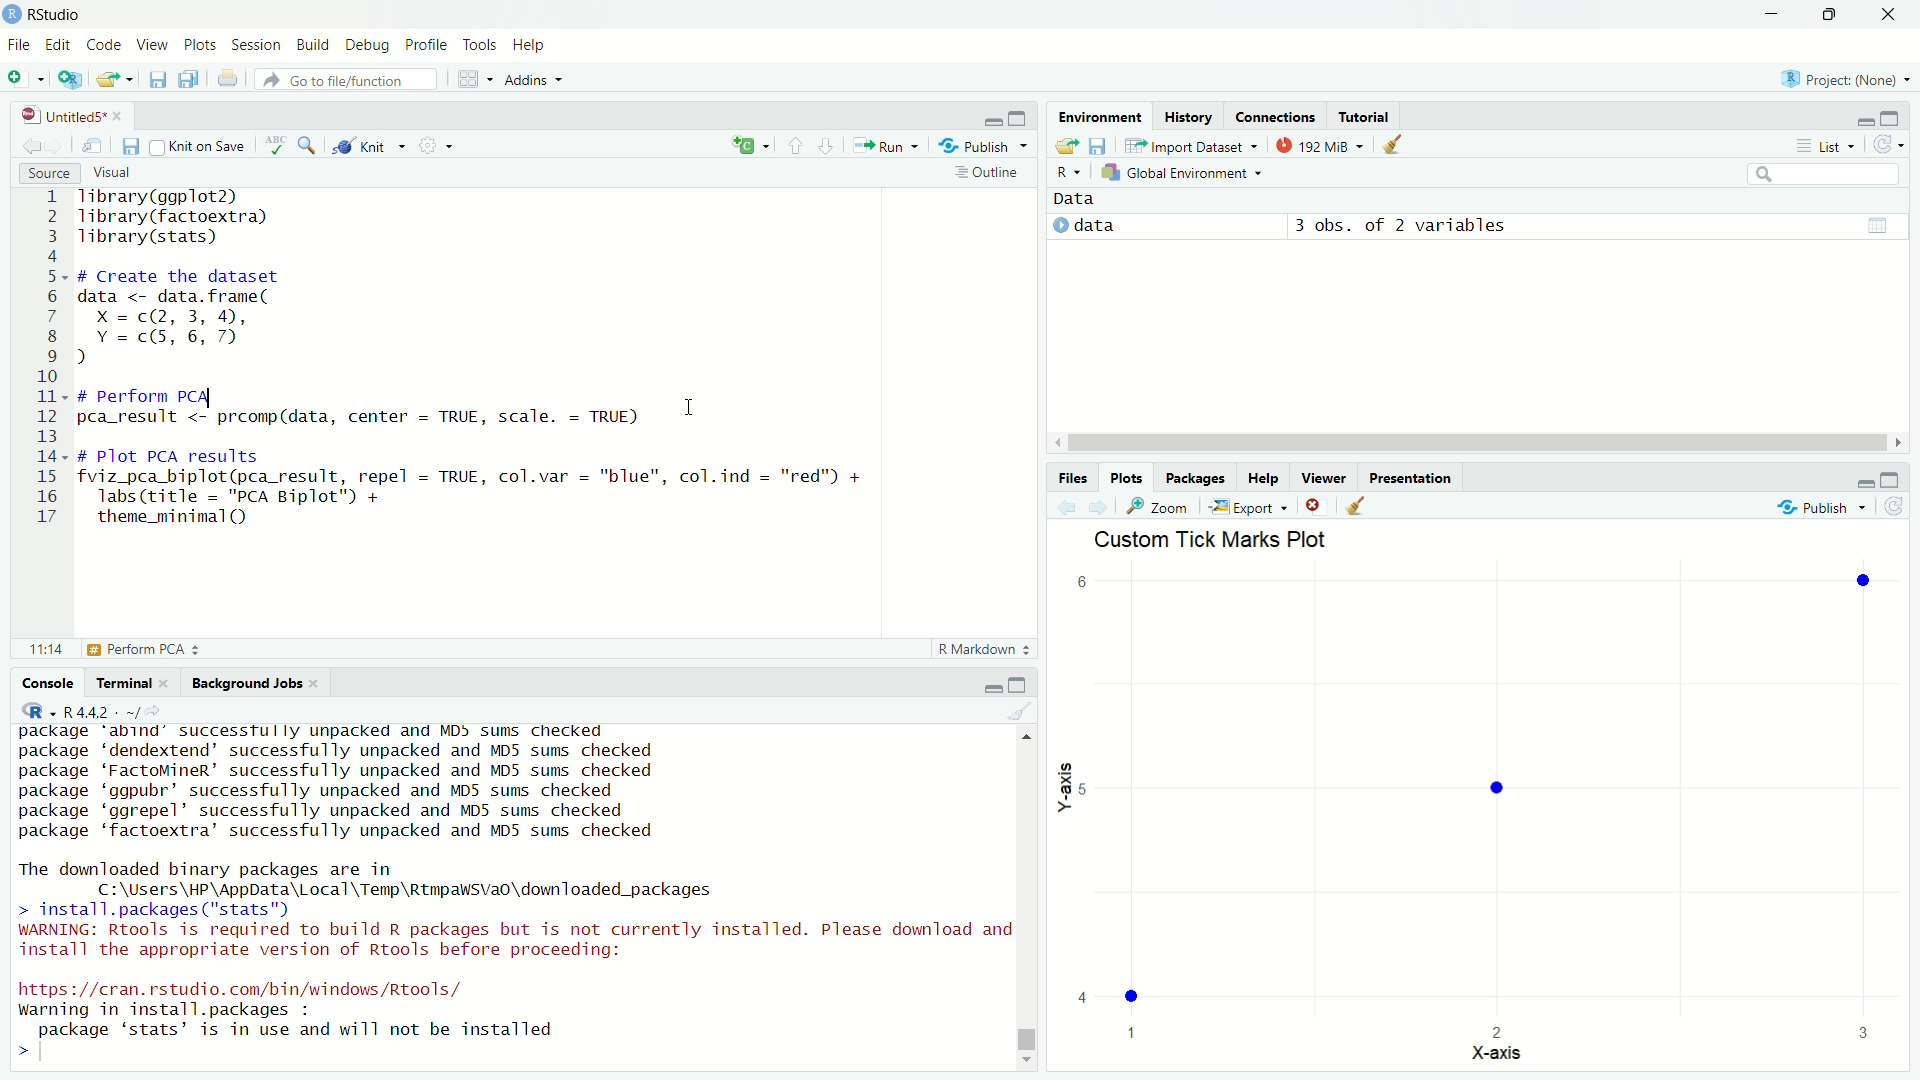  What do you see at coordinates (229, 79) in the screenshot?
I see `print the current file` at bounding box center [229, 79].